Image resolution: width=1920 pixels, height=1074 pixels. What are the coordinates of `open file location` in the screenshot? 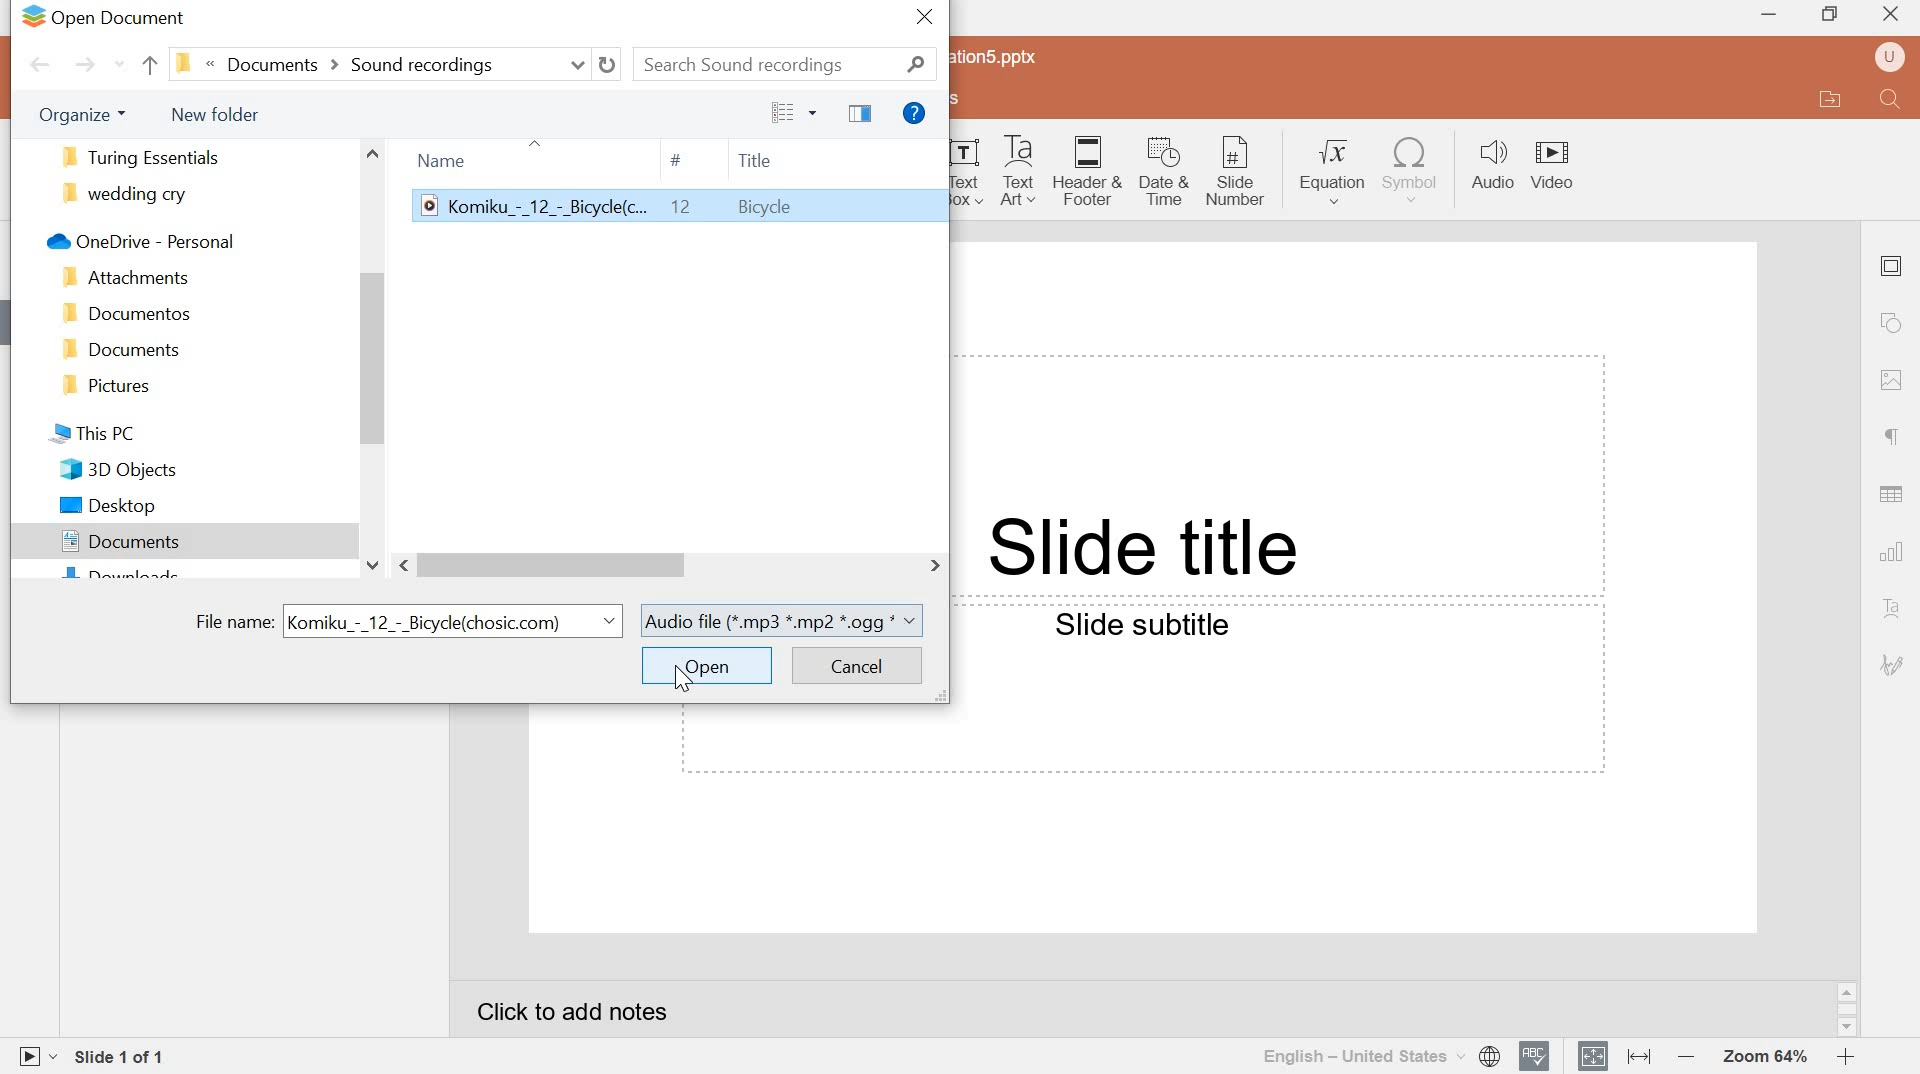 It's located at (1832, 98).